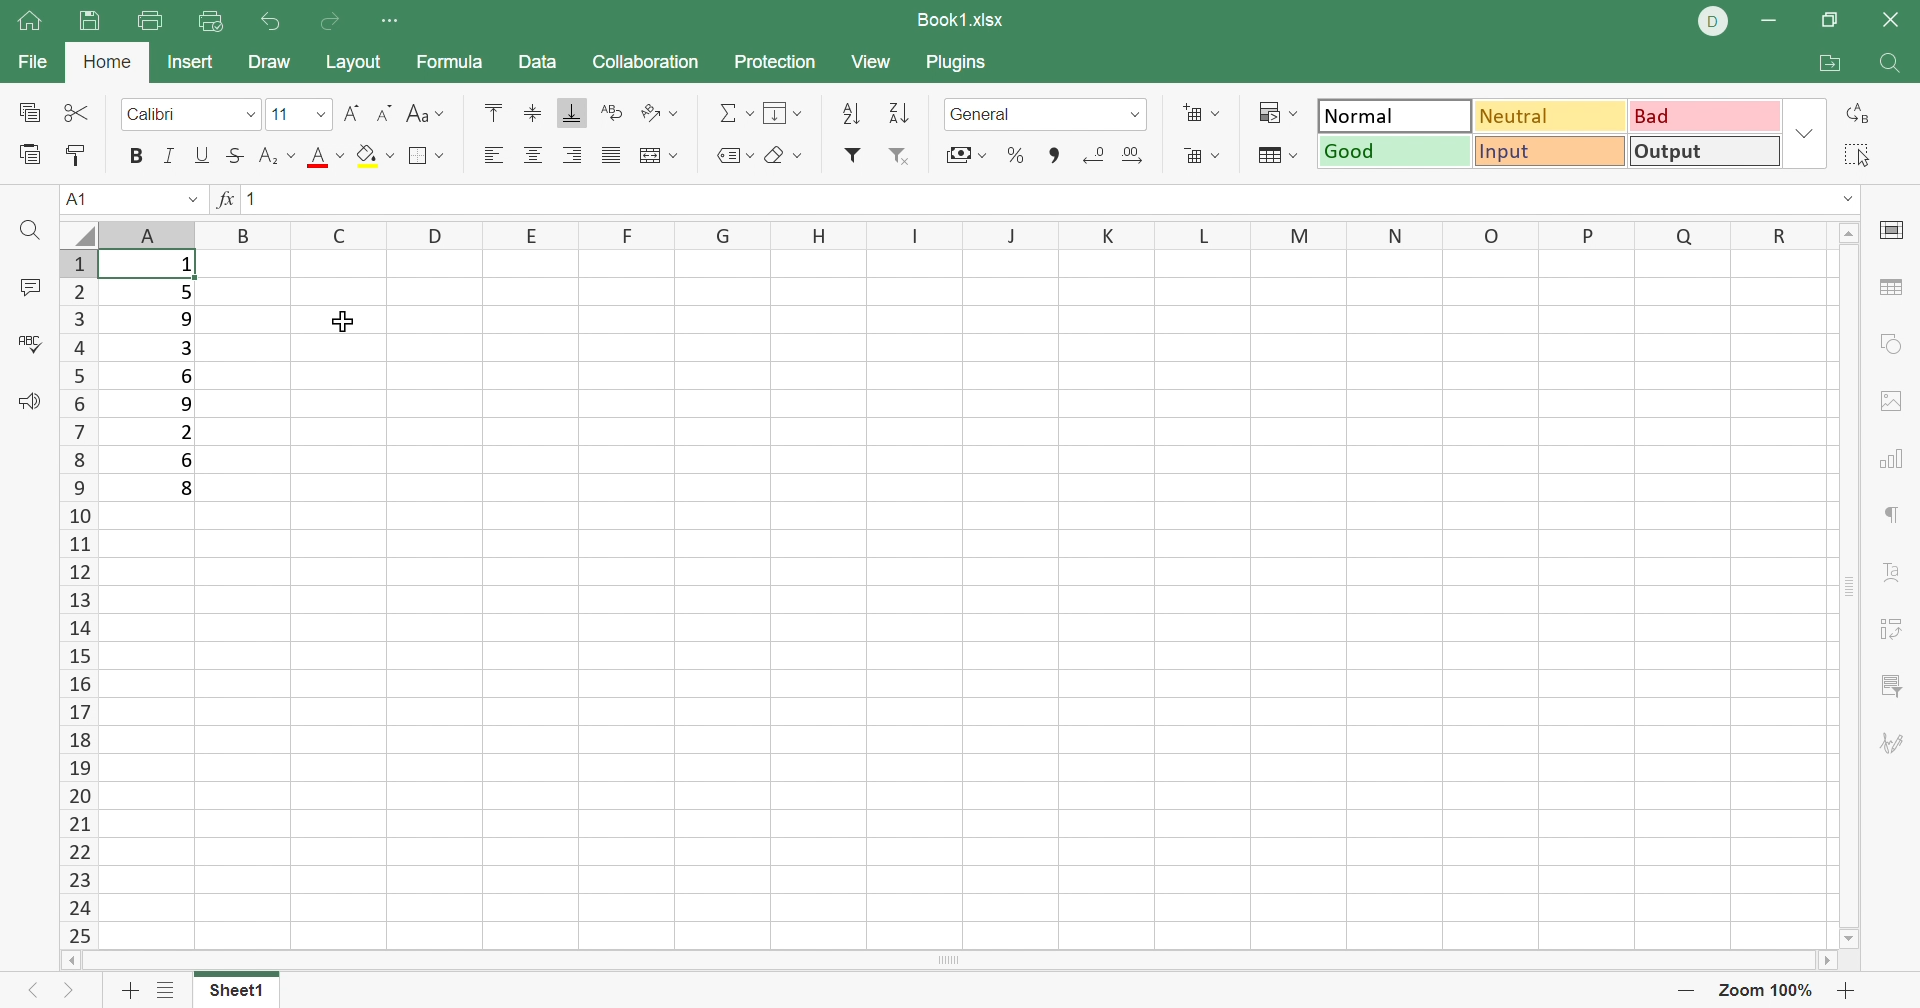 Image resolution: width=1920 pixels, height=1008 pixels. What do you see at coordinates (964, 233) in the screenshot?
I see `Row` at bounding box center [964, 233].